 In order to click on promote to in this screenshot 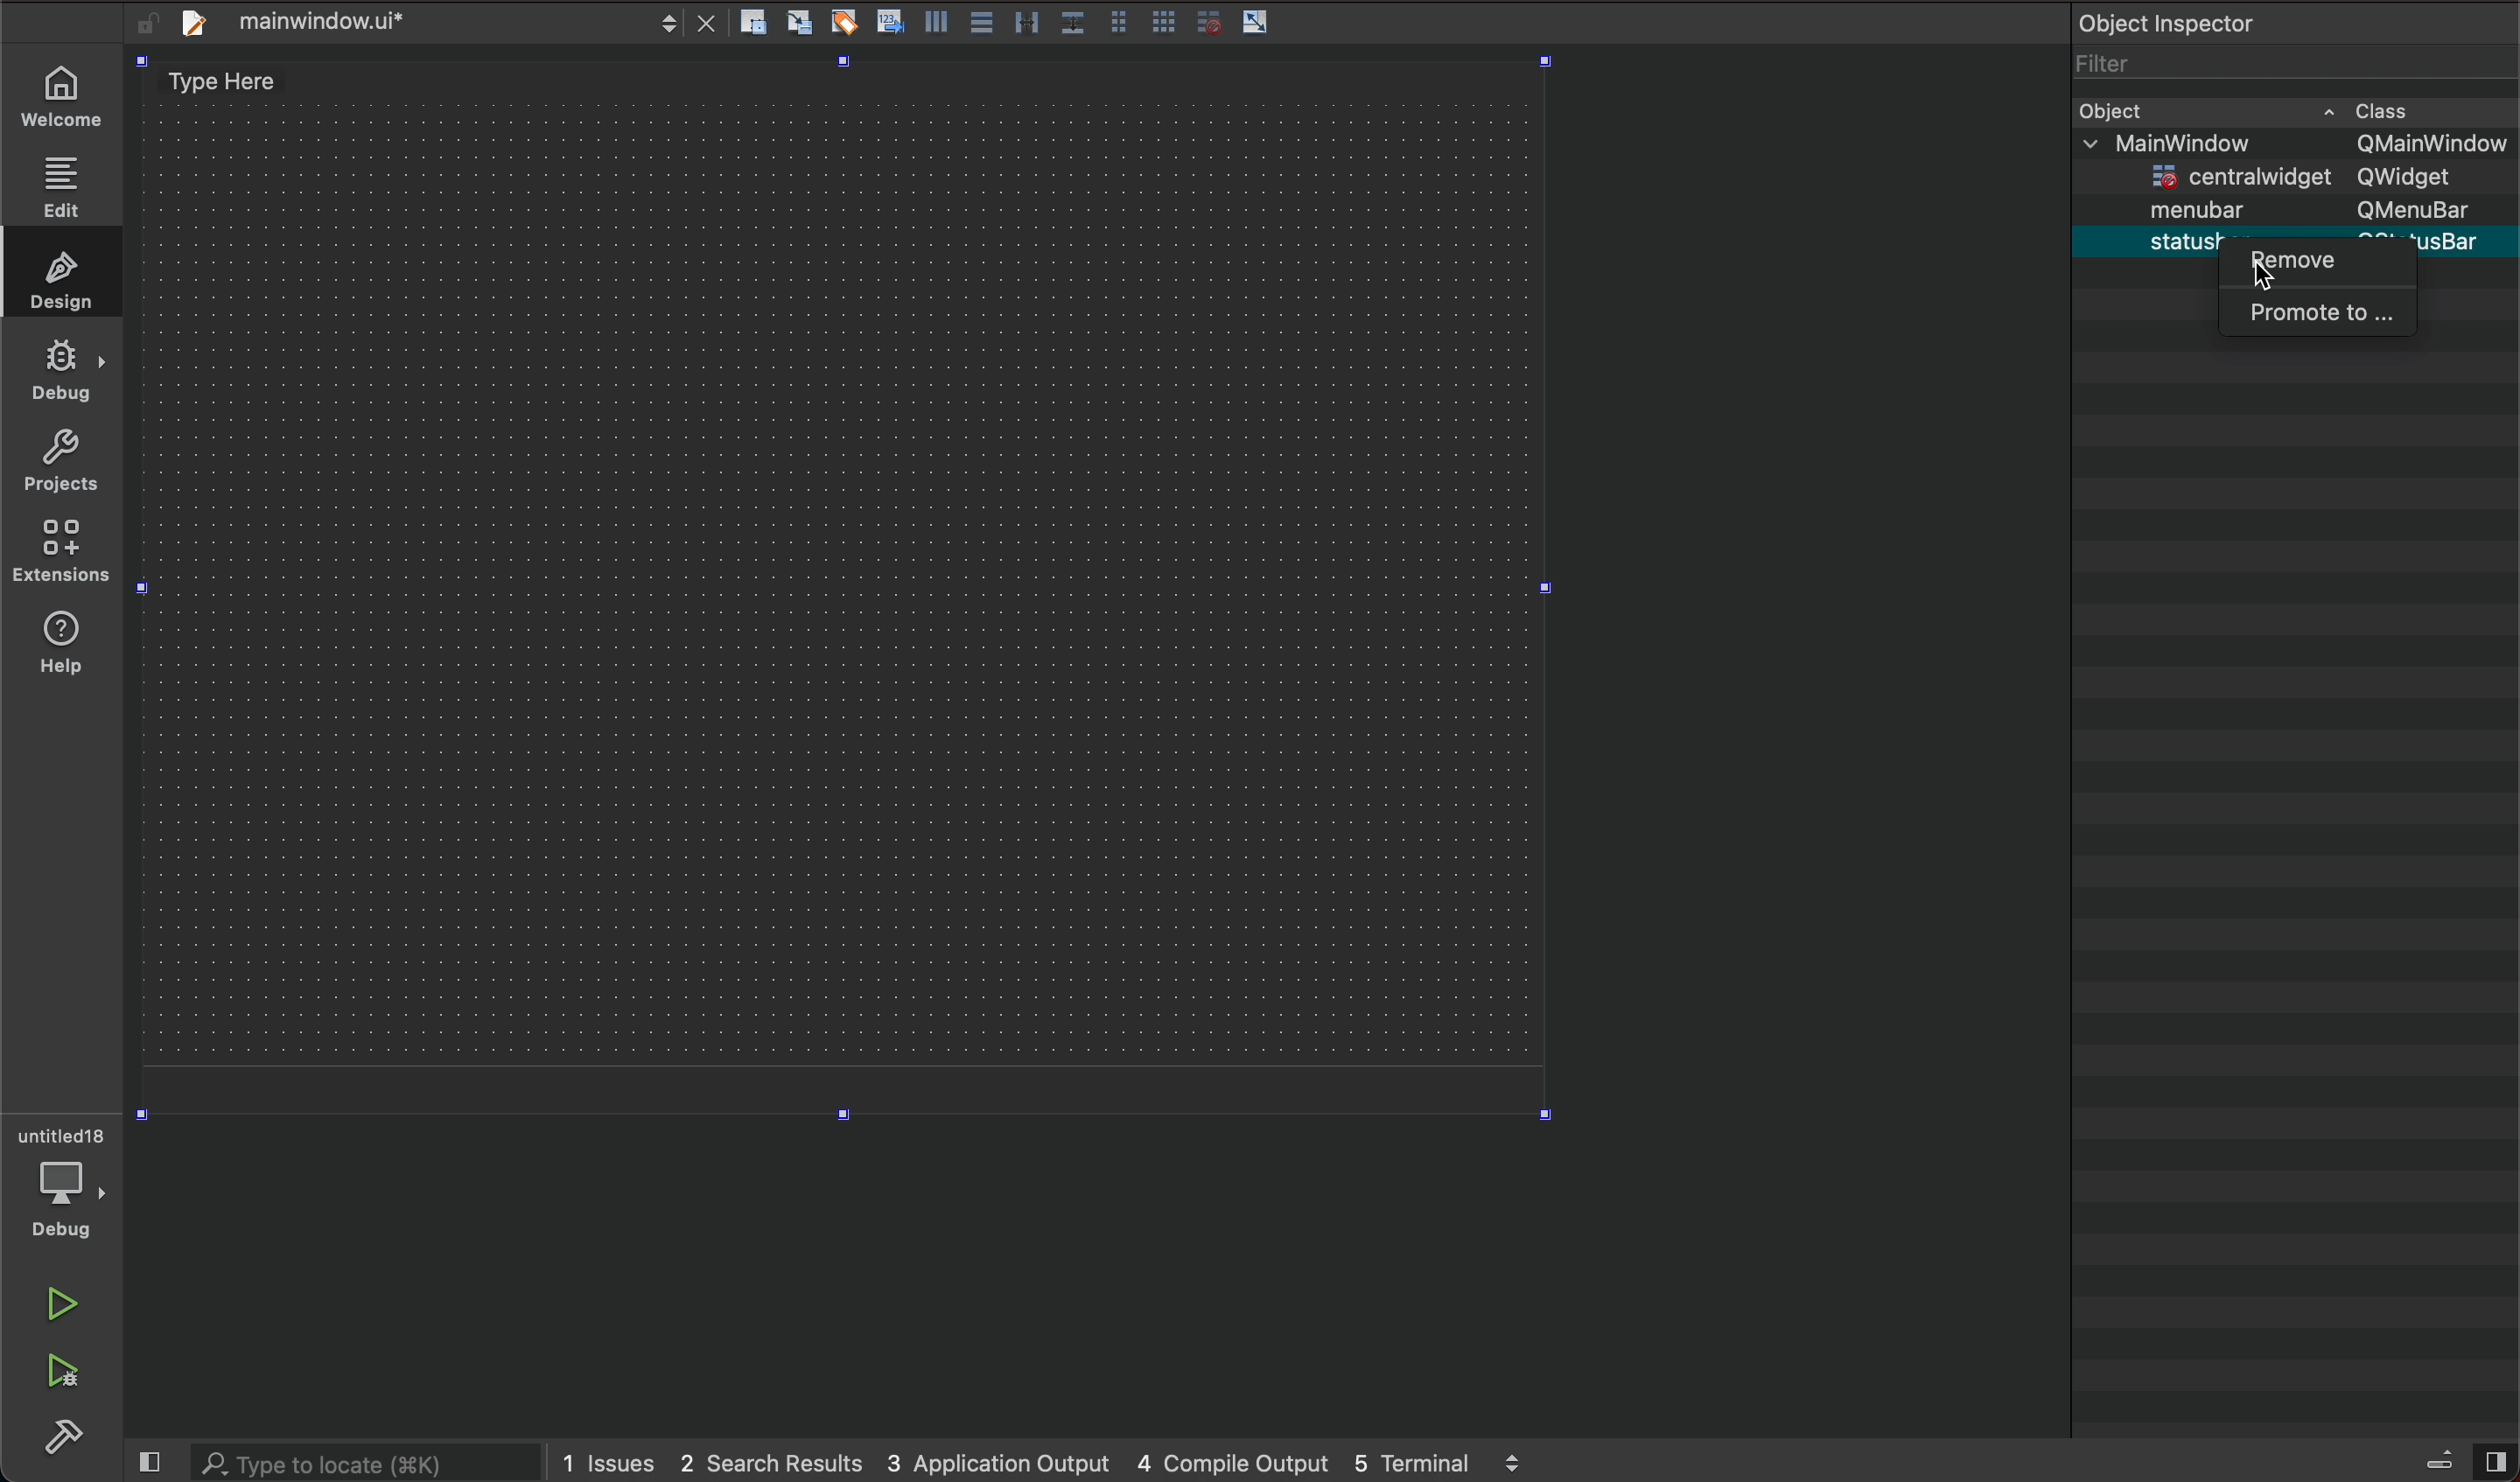, I will do `click(2326, 309)`.